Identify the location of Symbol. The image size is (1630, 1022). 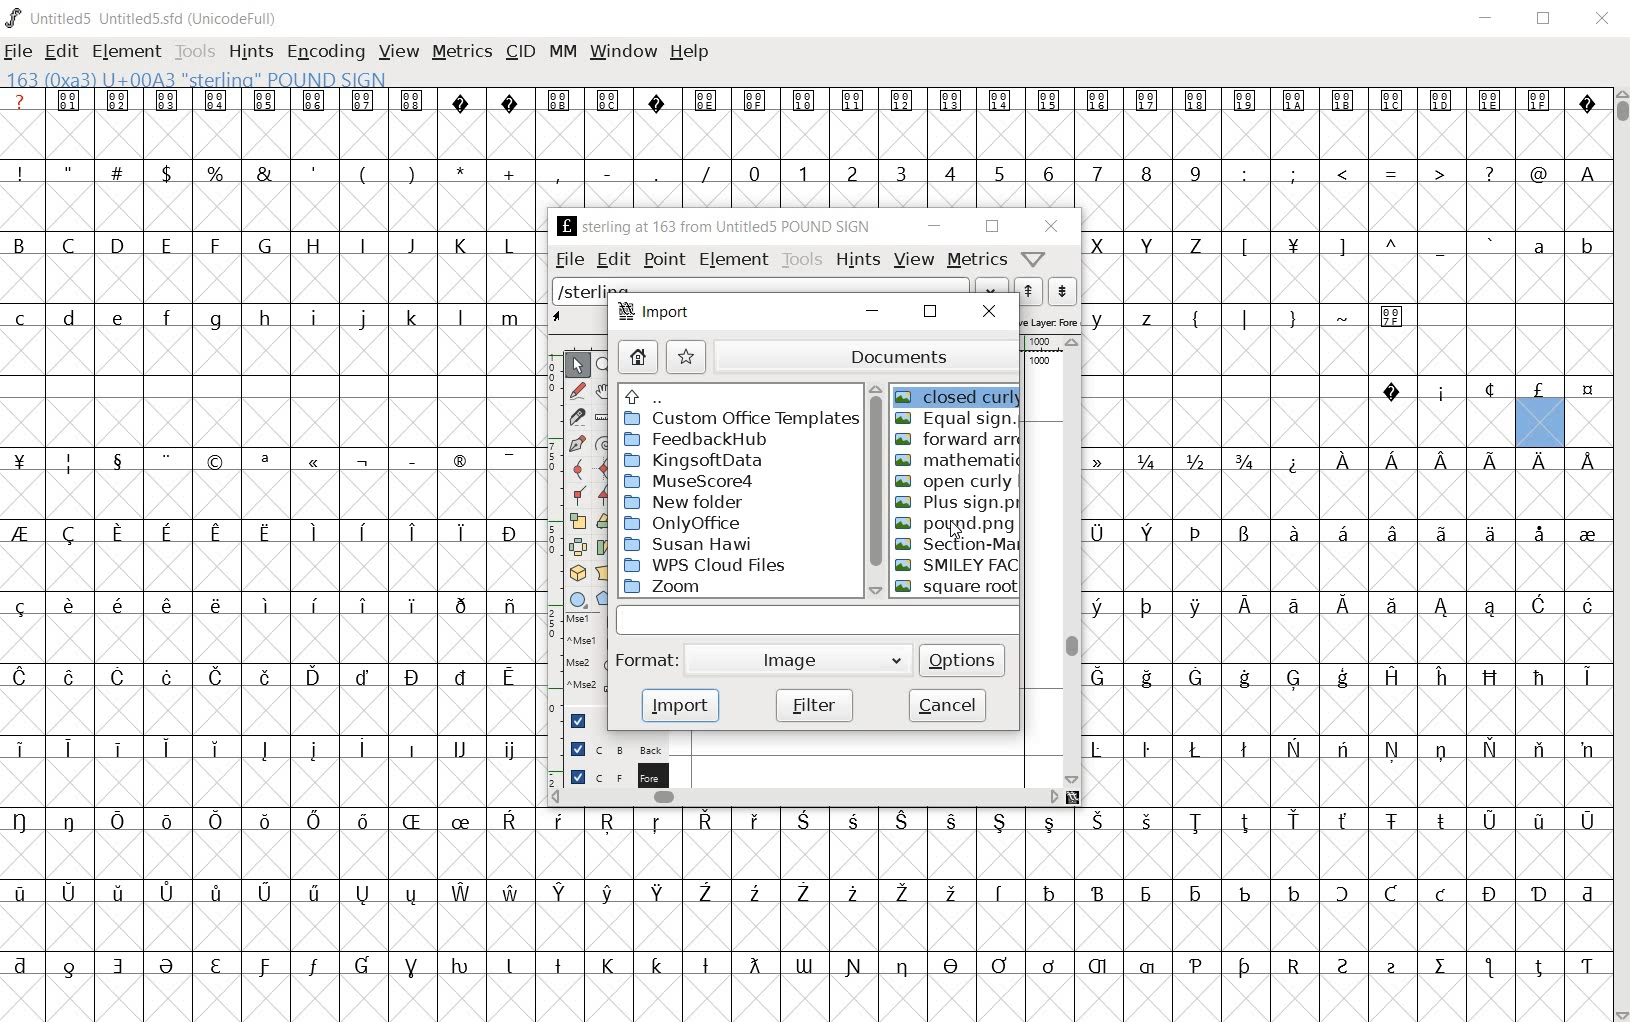
(1244, 607).